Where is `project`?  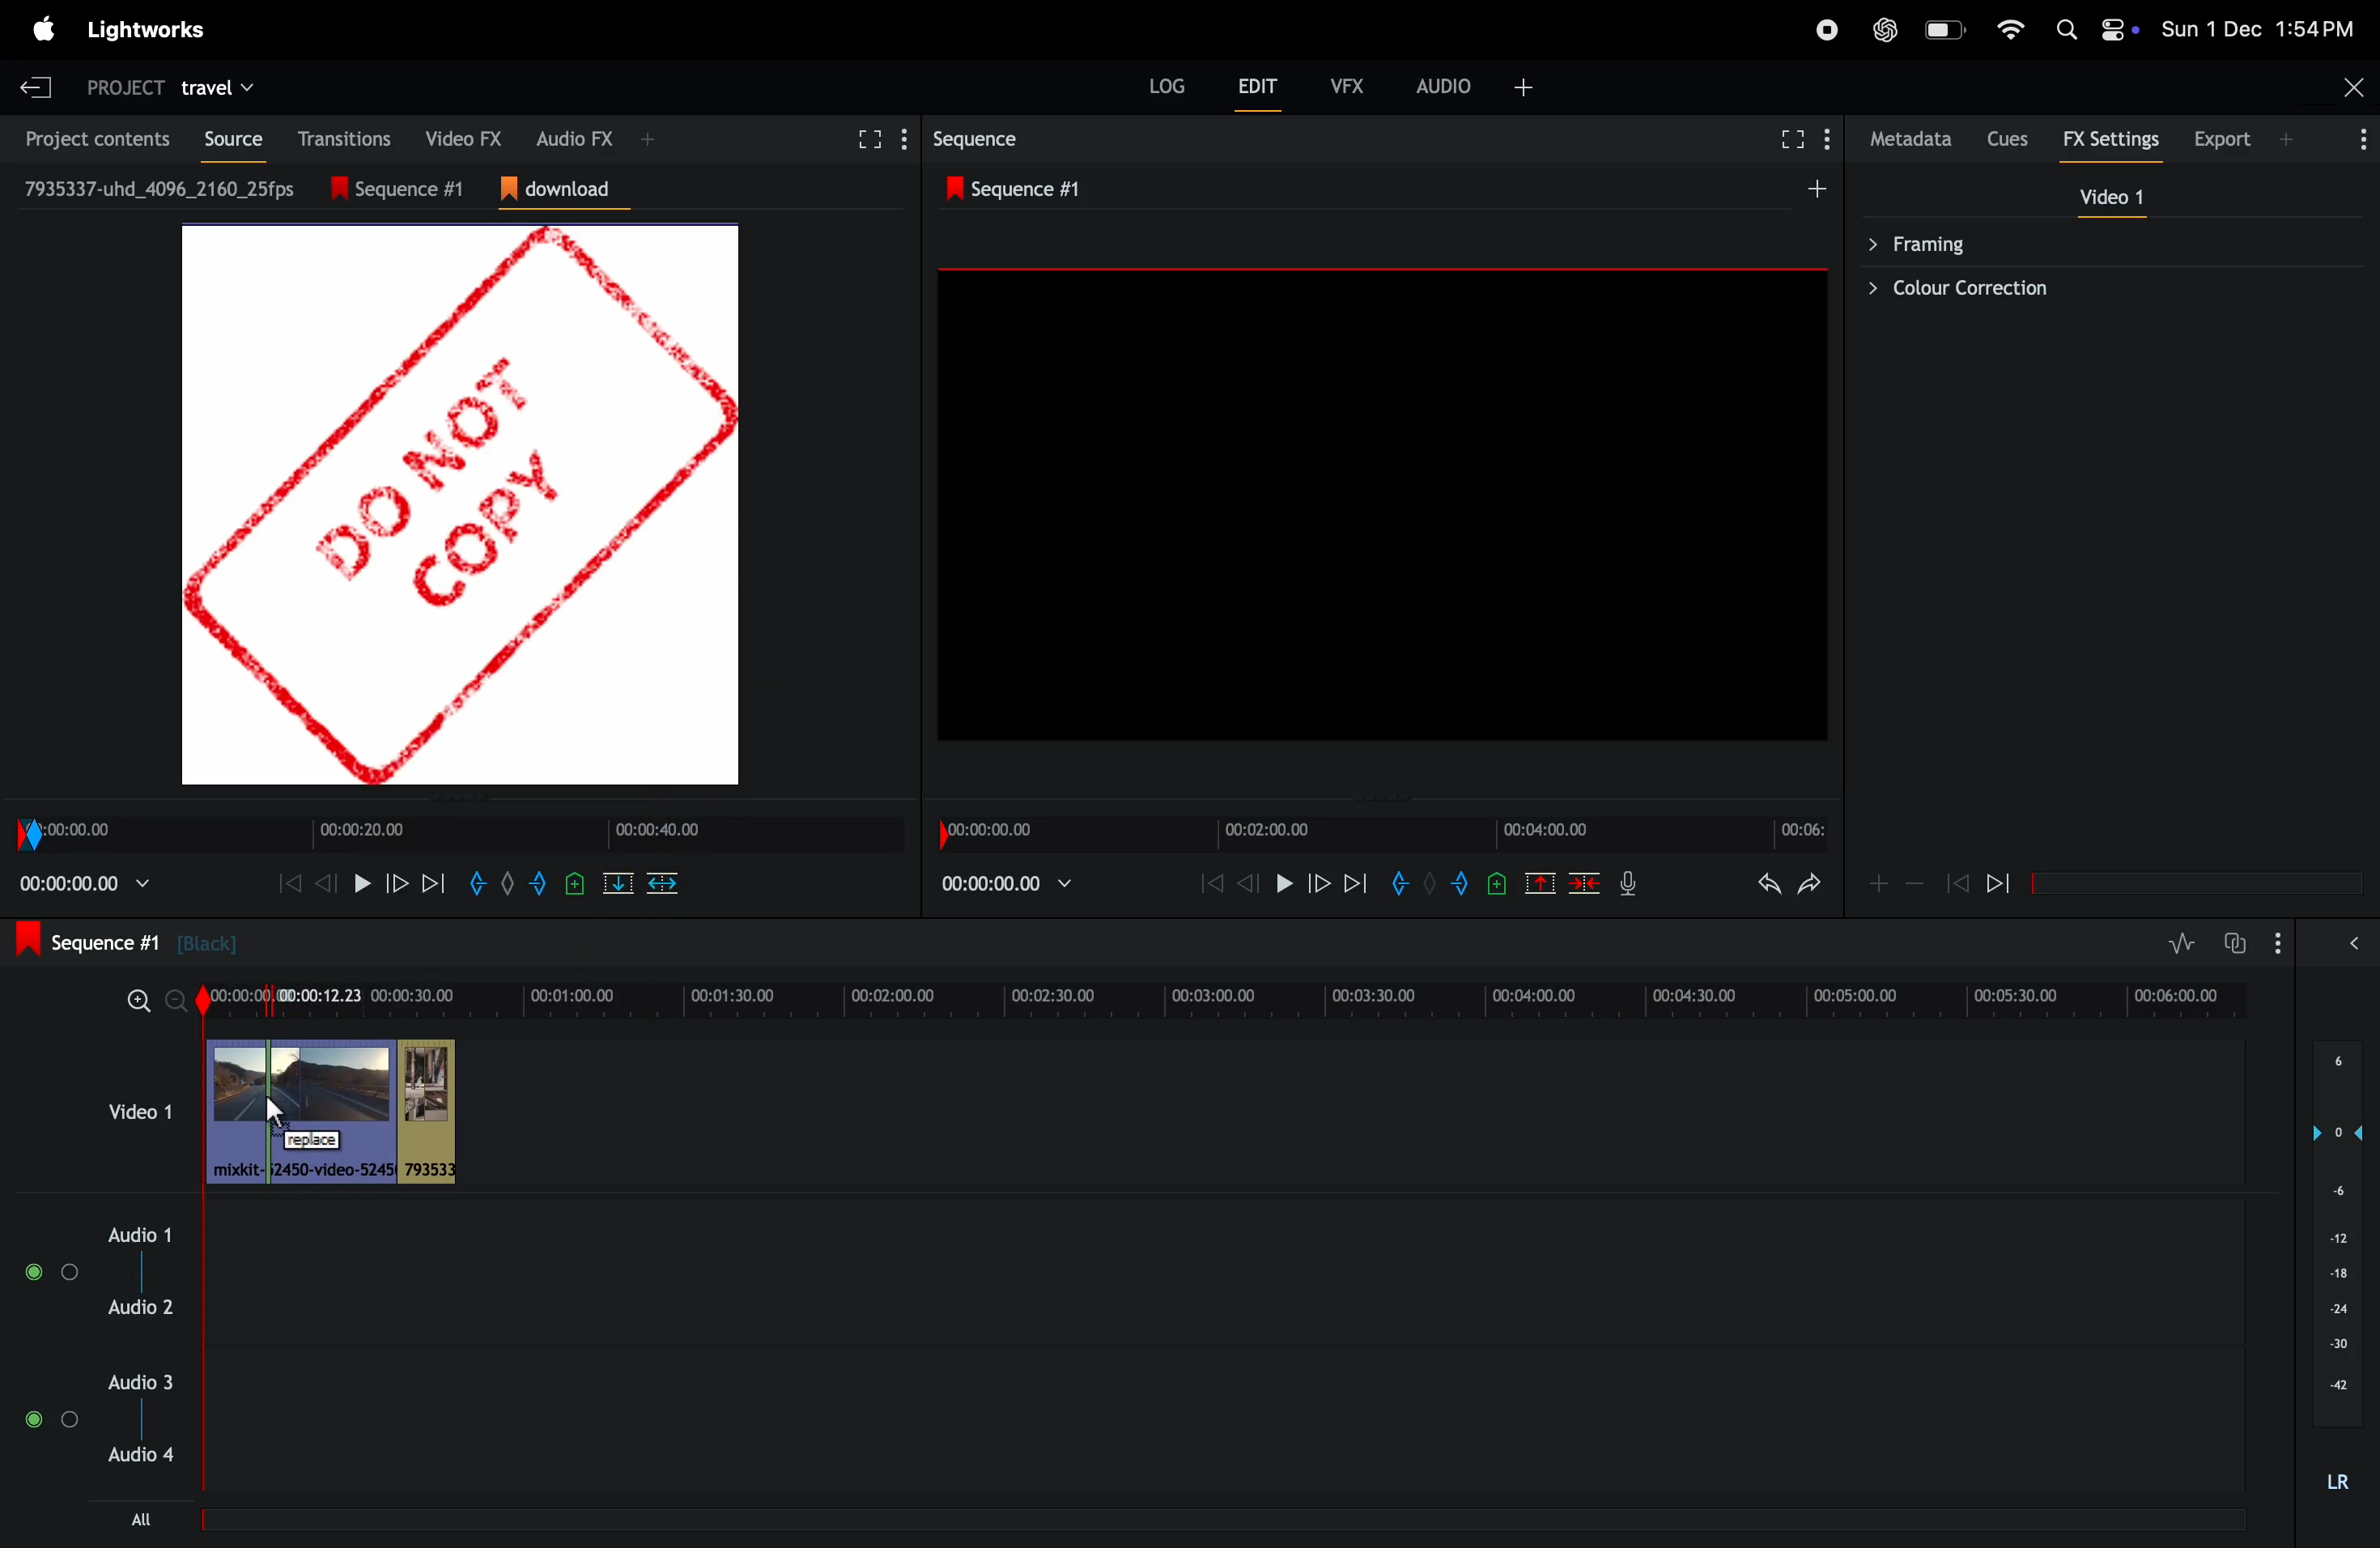 project is located at coordinates (125, 90).